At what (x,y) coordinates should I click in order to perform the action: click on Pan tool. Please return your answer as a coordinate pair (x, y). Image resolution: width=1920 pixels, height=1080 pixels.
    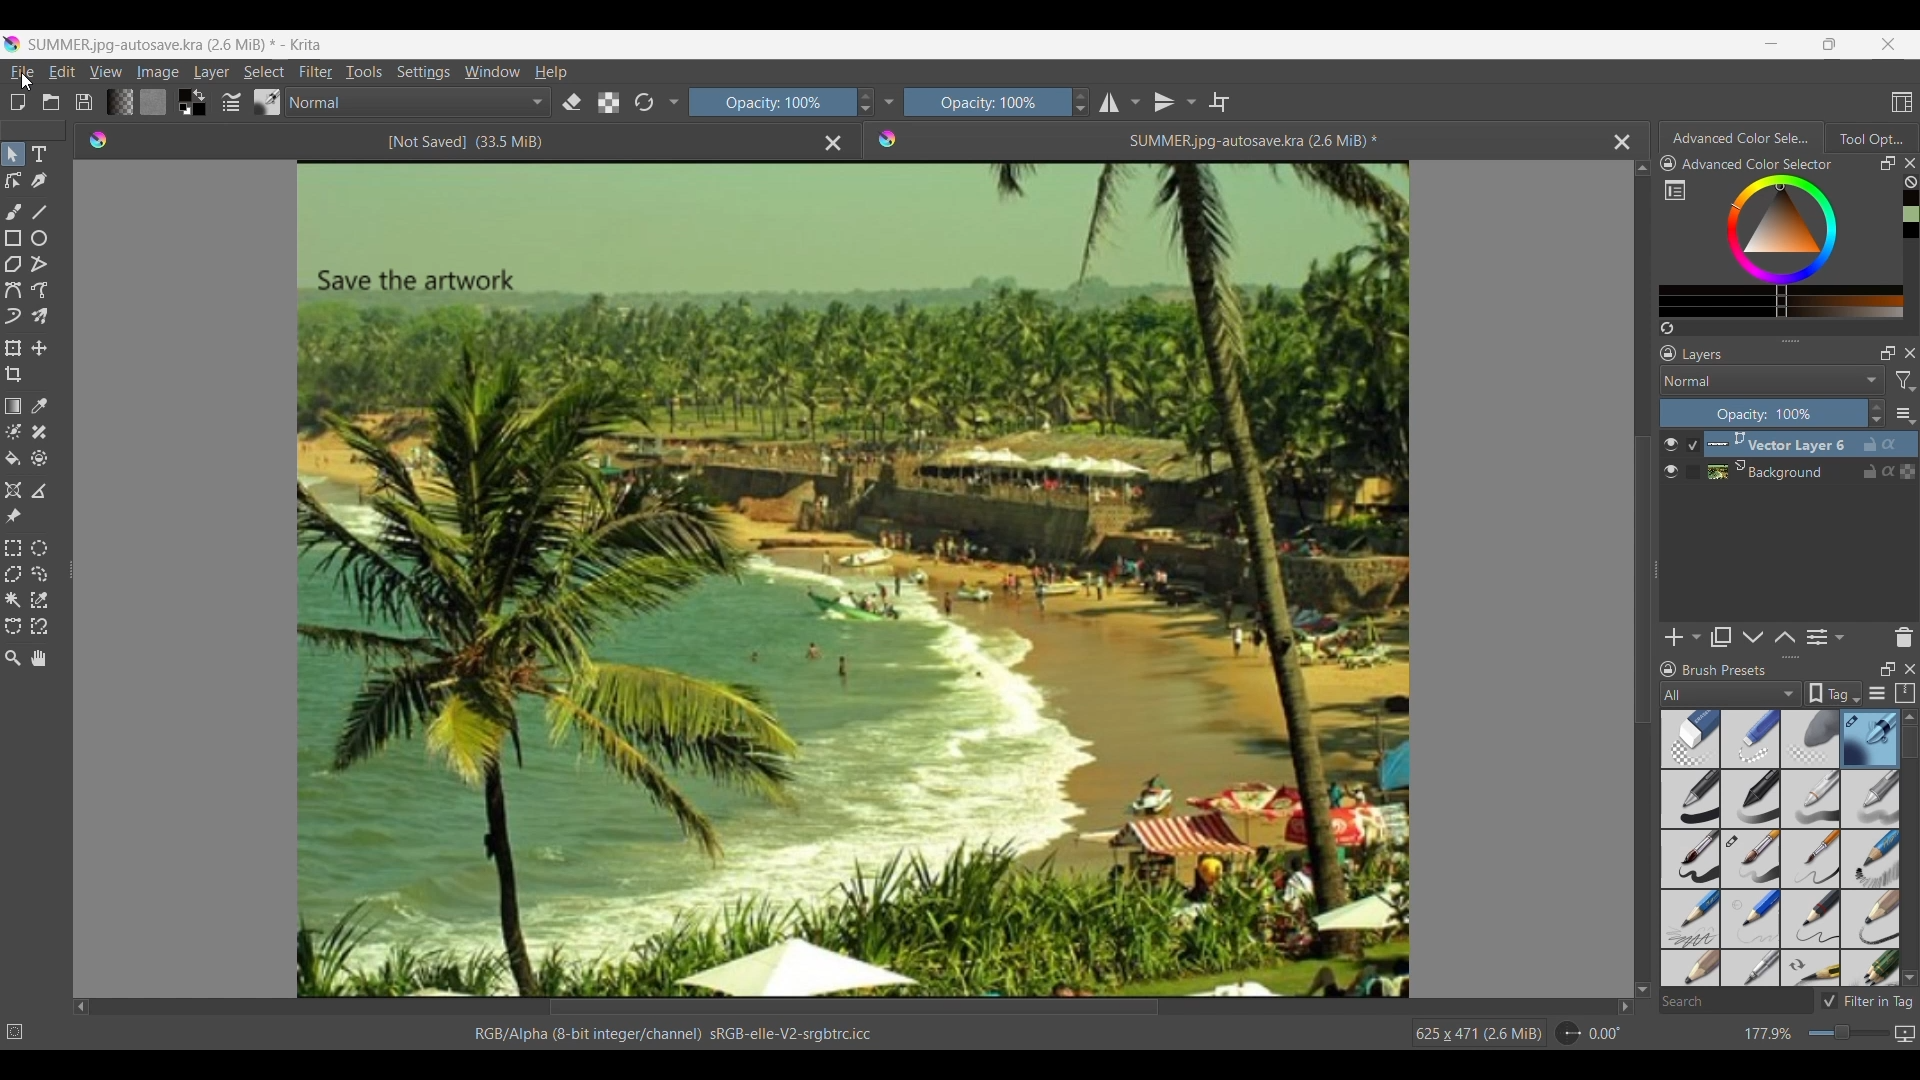
    Looking at the image, I should click on (38, 658).